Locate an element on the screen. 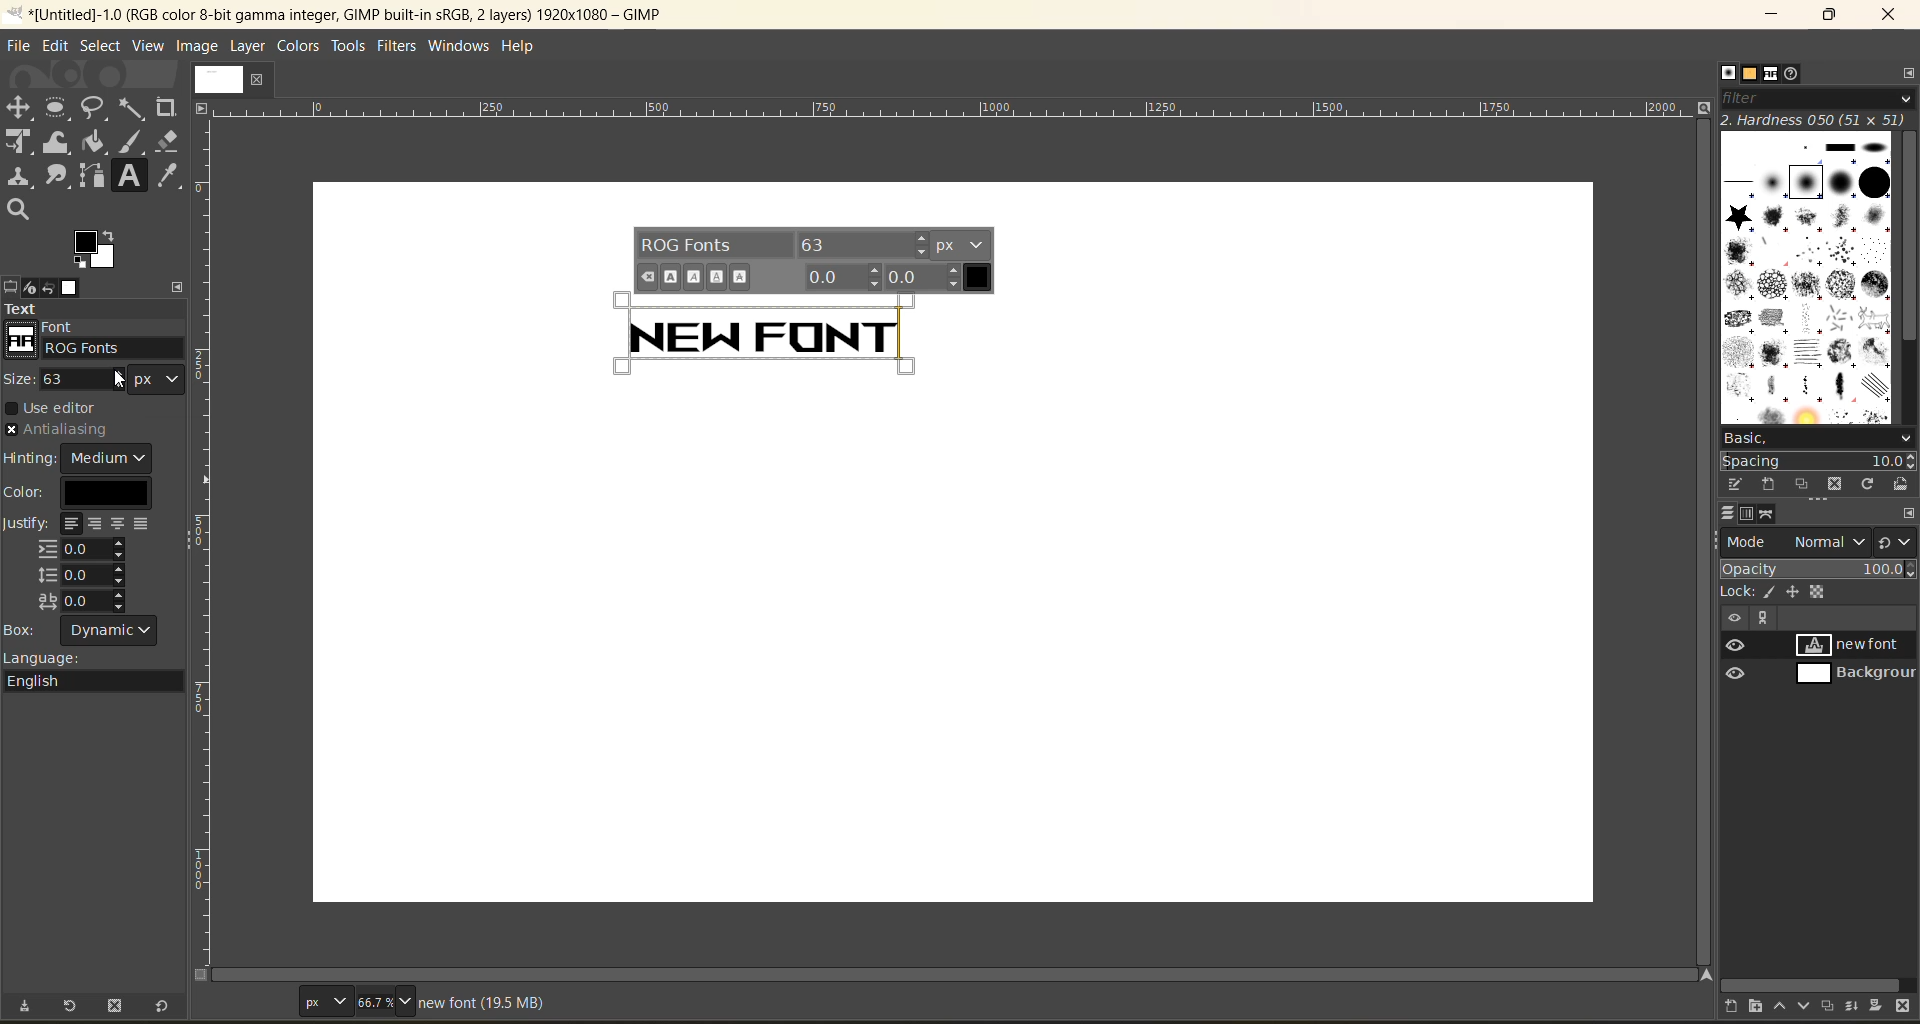  patterns is located at coordinates (1755, 74).